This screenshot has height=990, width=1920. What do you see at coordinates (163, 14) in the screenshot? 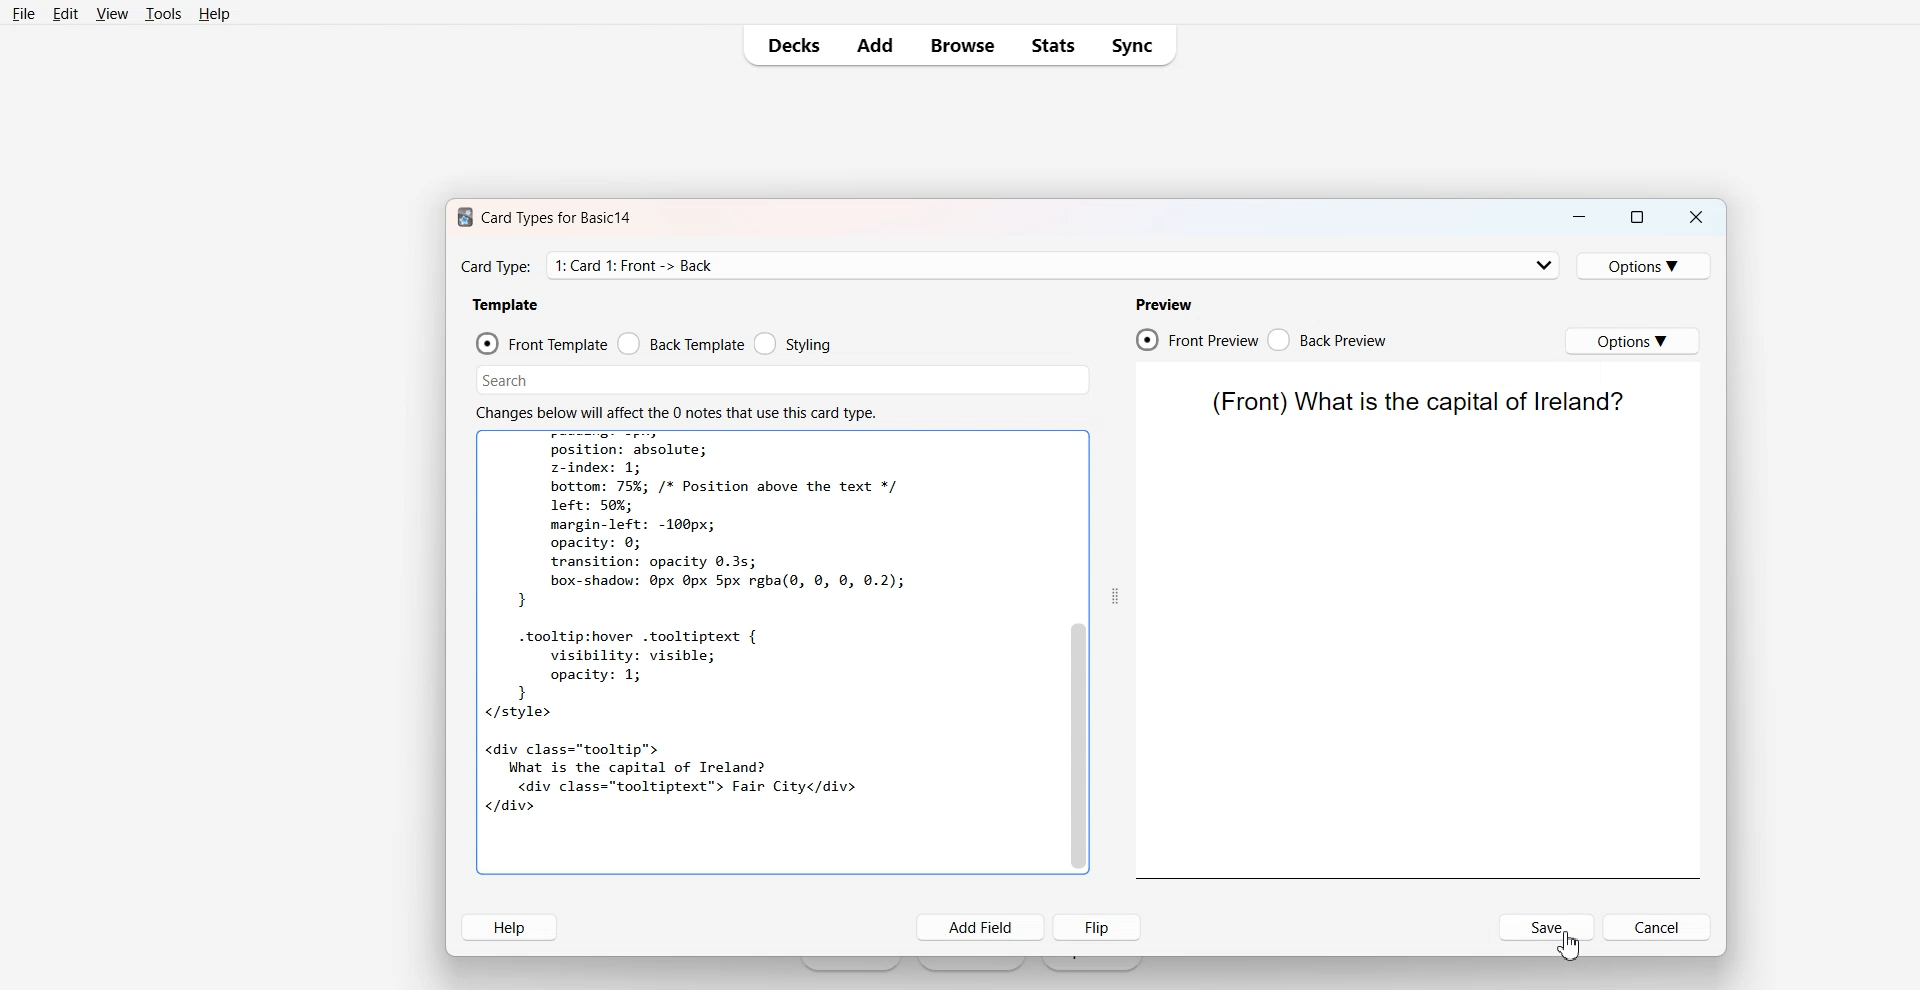
I see `Tools` at bounding box center [163, 14].